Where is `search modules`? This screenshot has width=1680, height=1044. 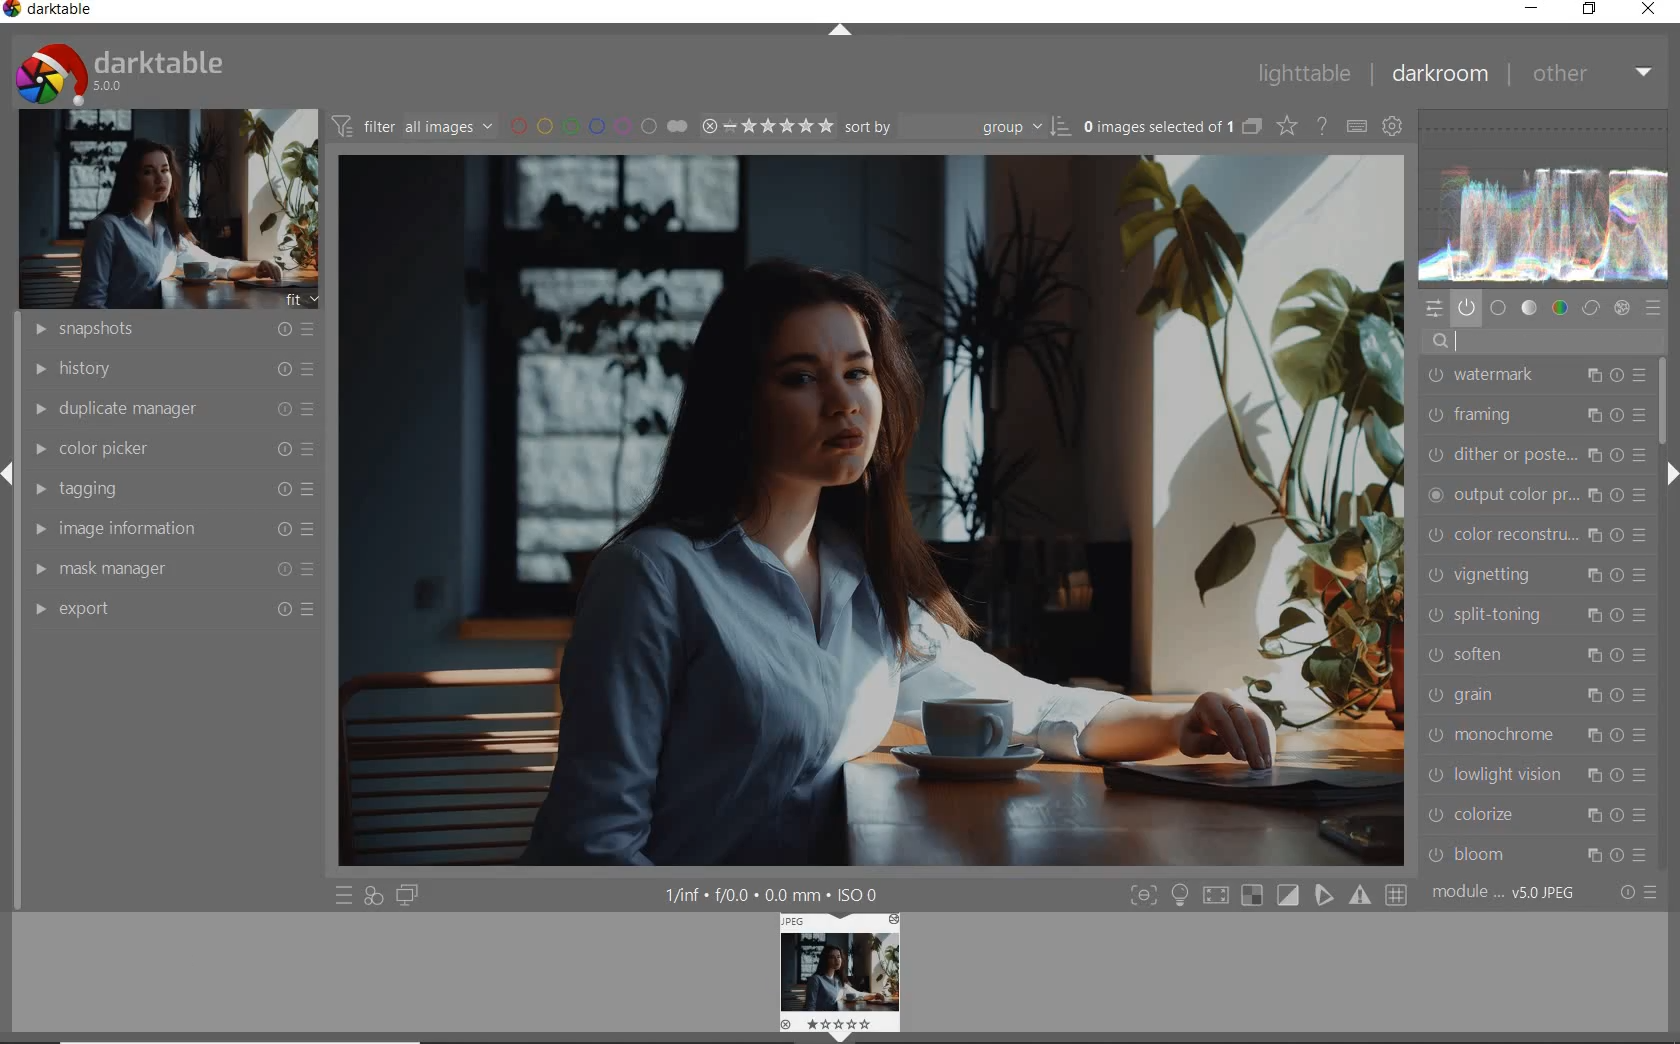 search modules is located at coordinates (1534, 343).